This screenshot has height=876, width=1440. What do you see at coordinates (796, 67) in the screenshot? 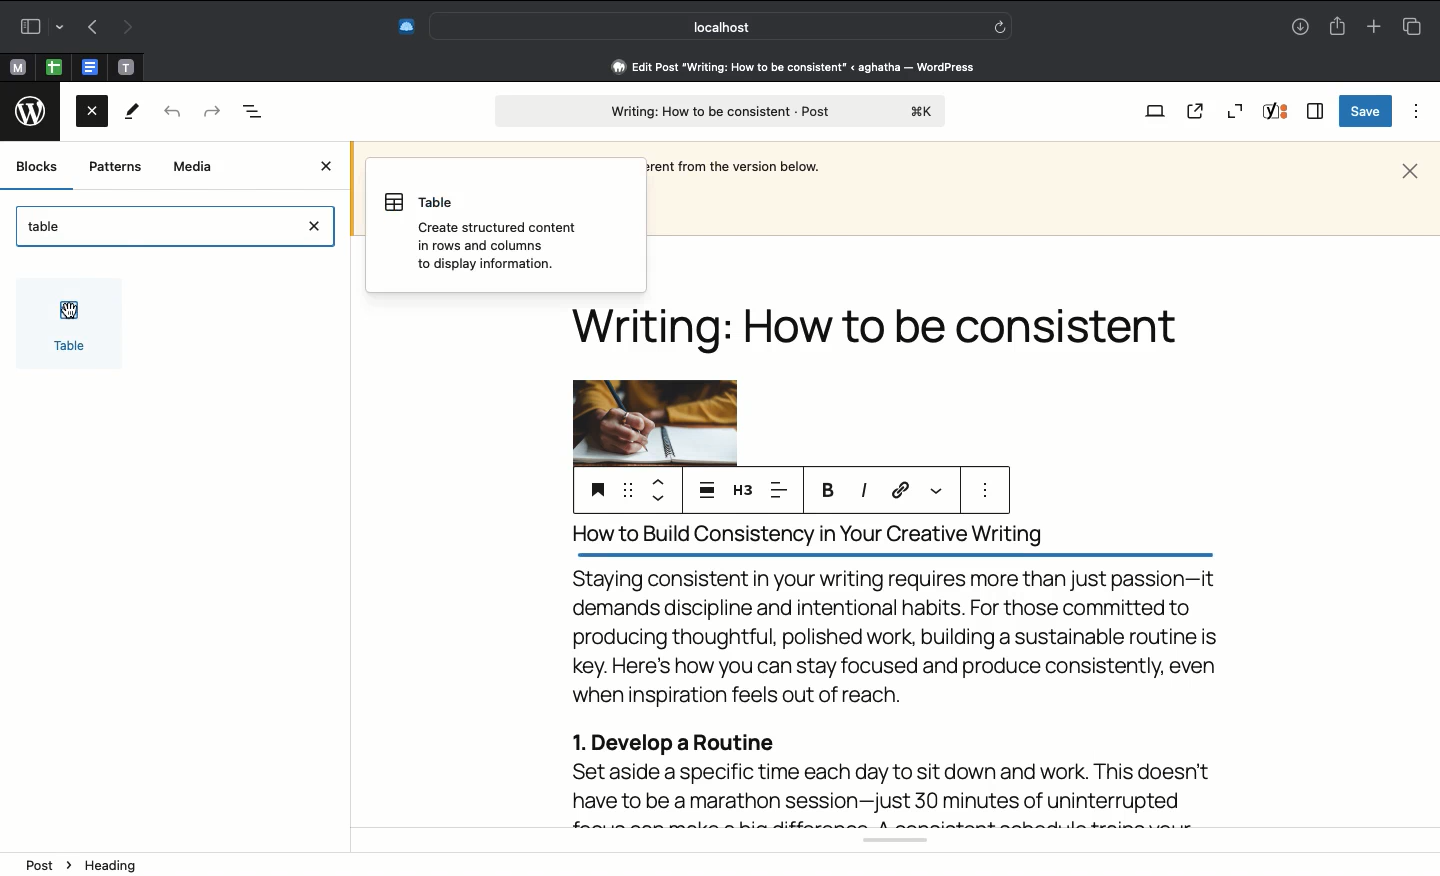
I see `edit post` at bounding box center [796, 67].